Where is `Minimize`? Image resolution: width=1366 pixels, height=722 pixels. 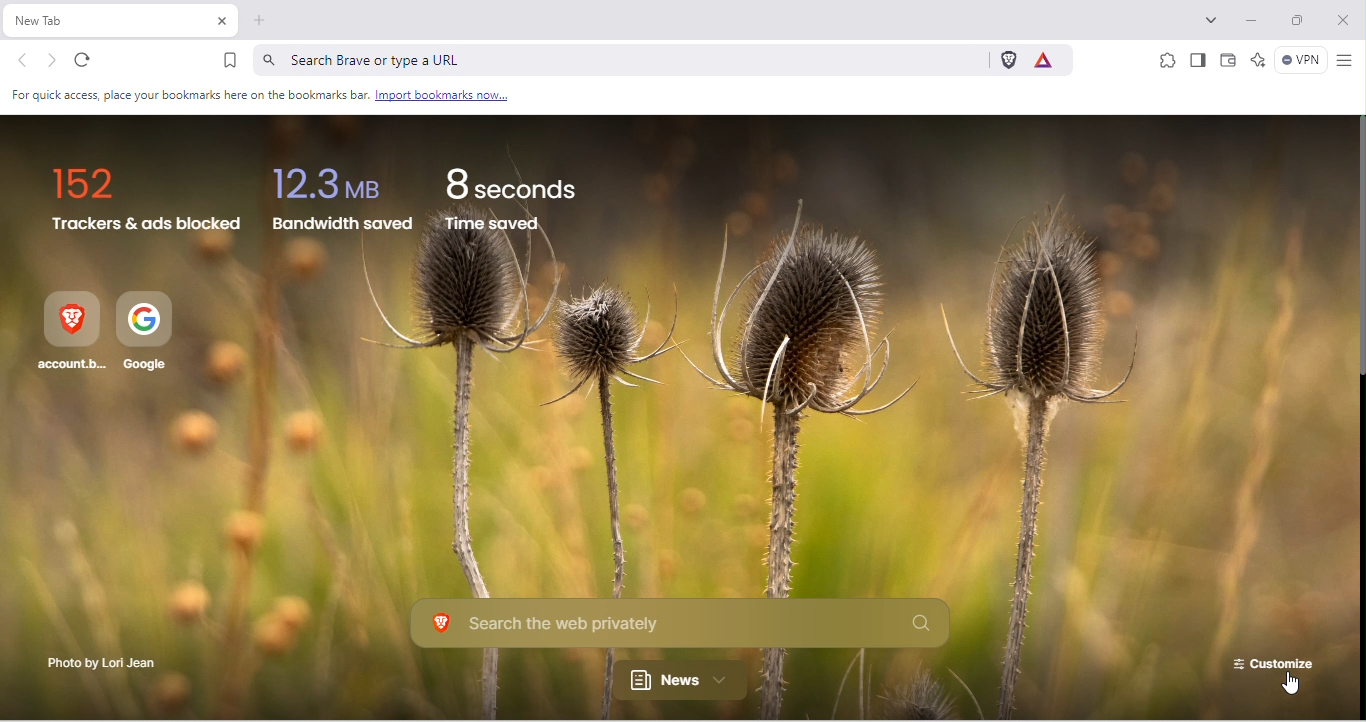
Minimize is located at coordinates (1255, 21).